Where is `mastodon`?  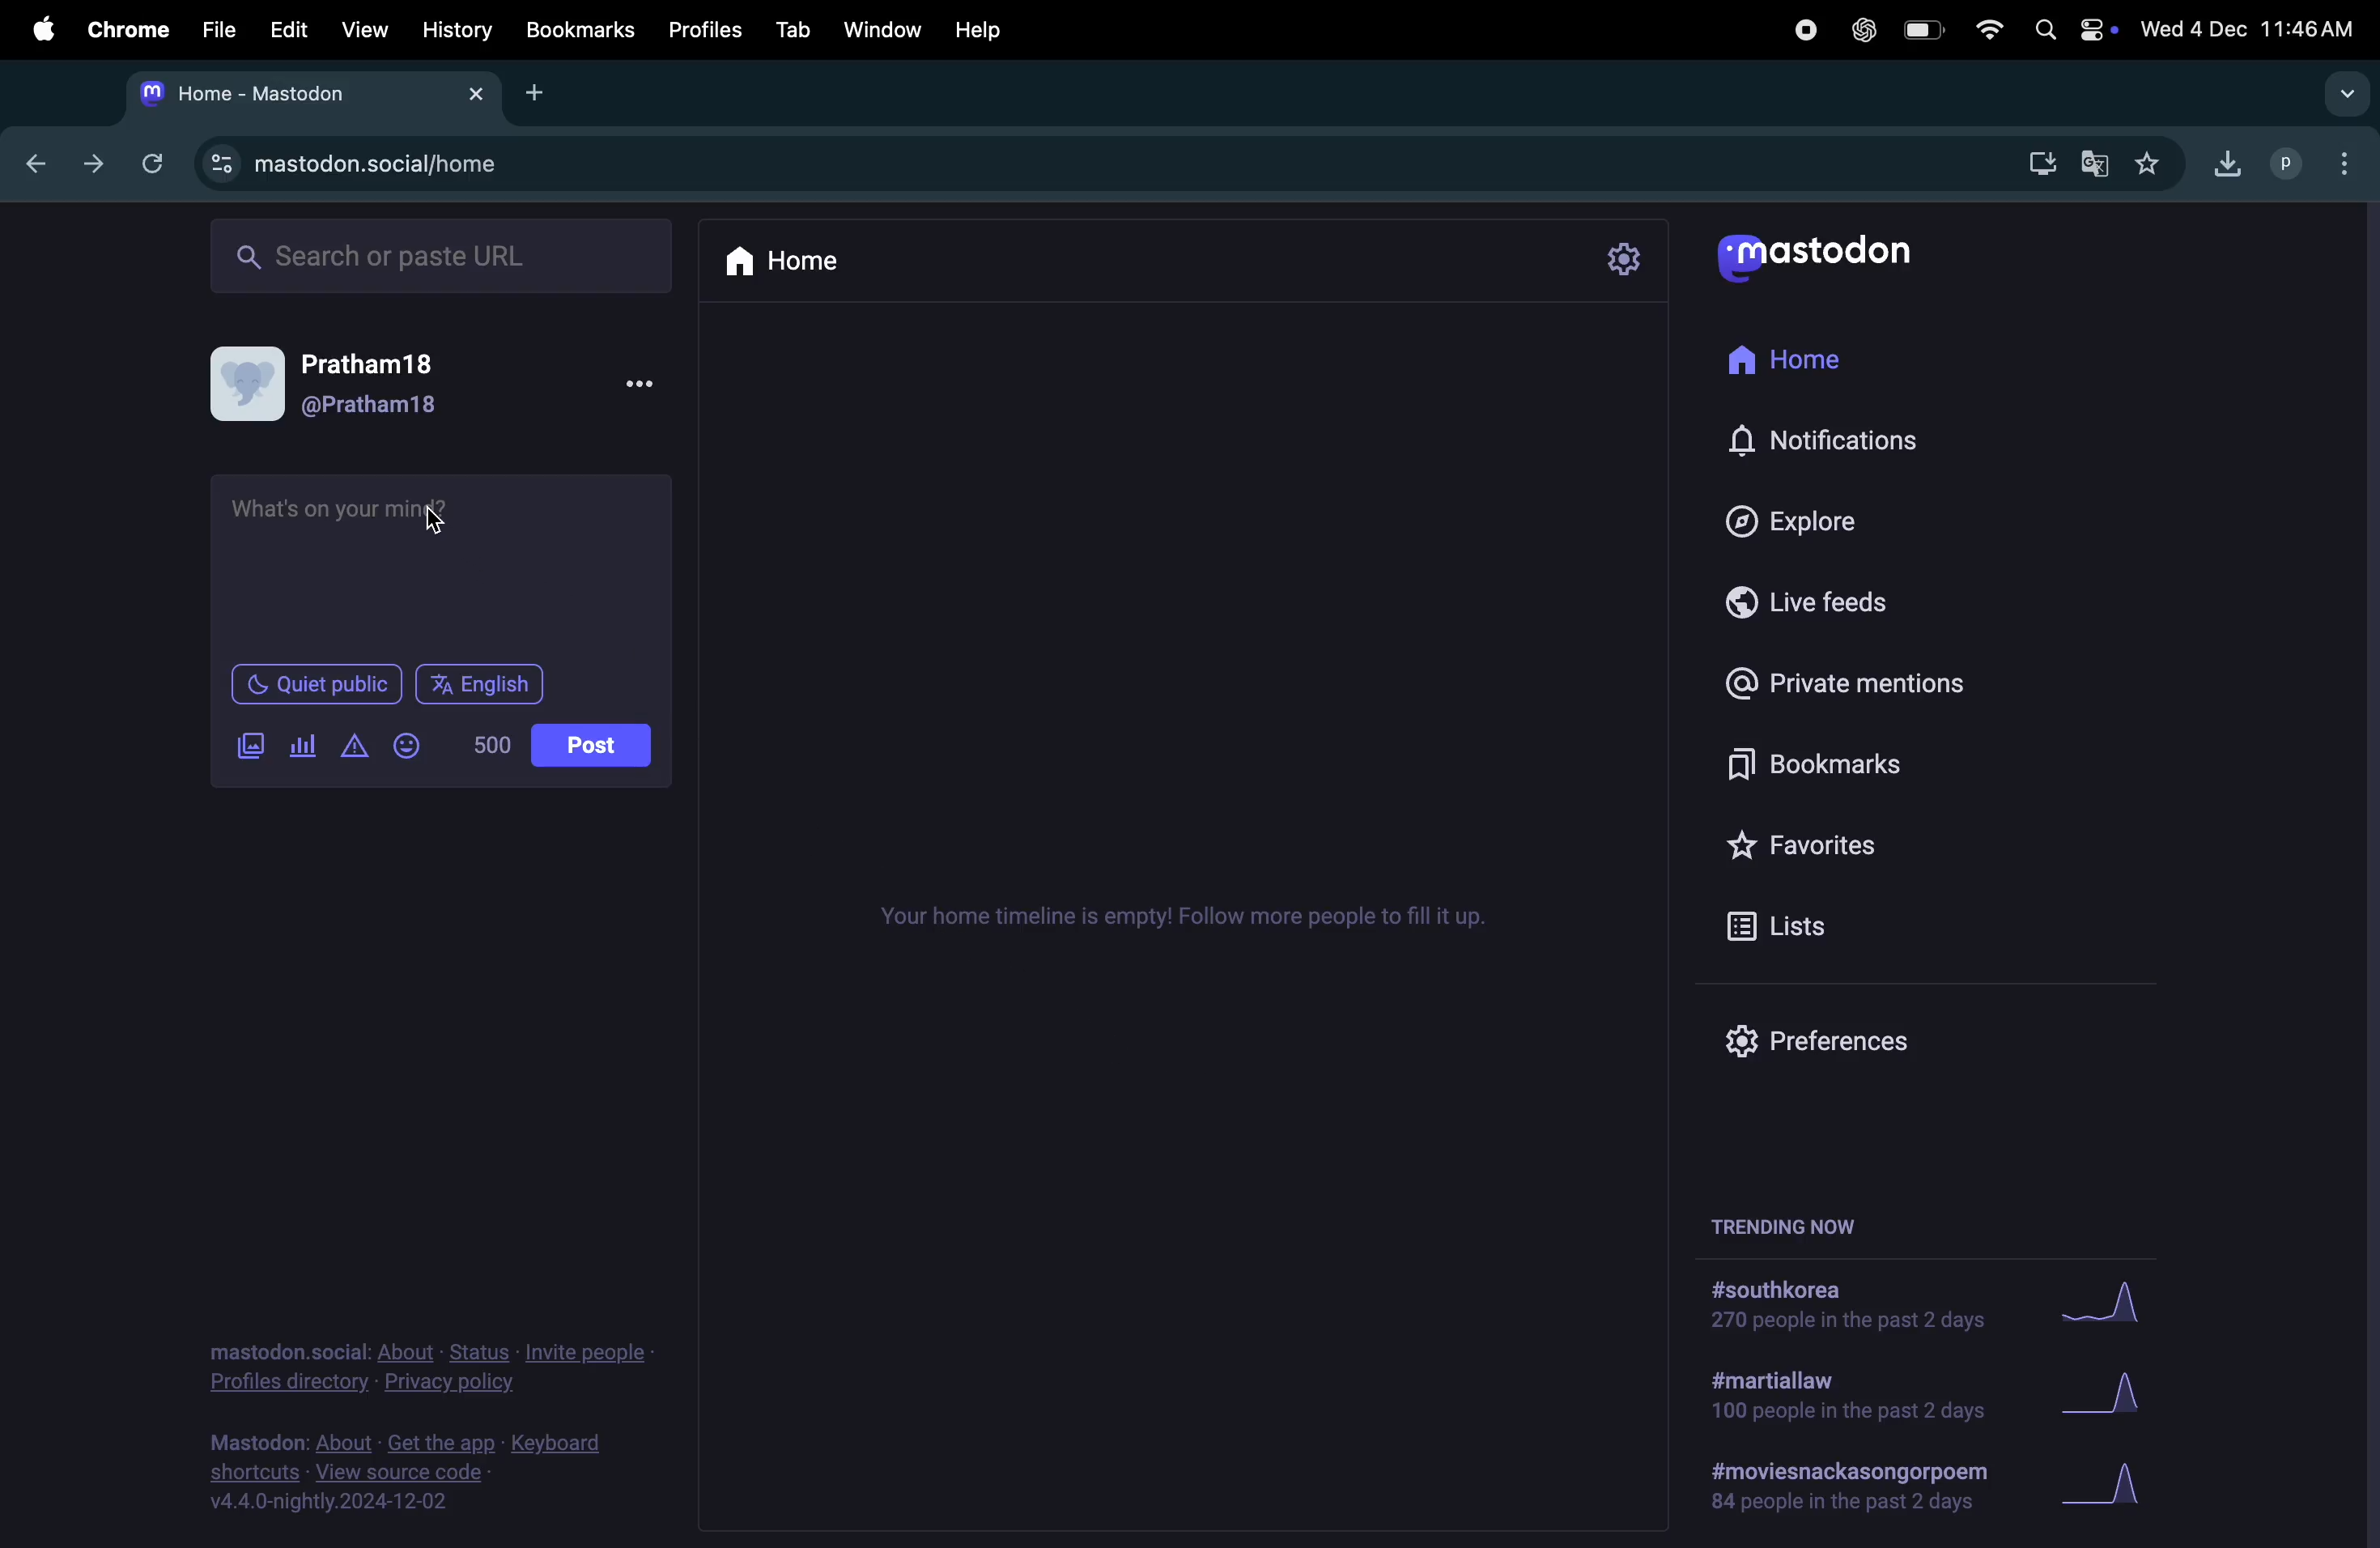 mastodon is located at coordinates (1827, 253).